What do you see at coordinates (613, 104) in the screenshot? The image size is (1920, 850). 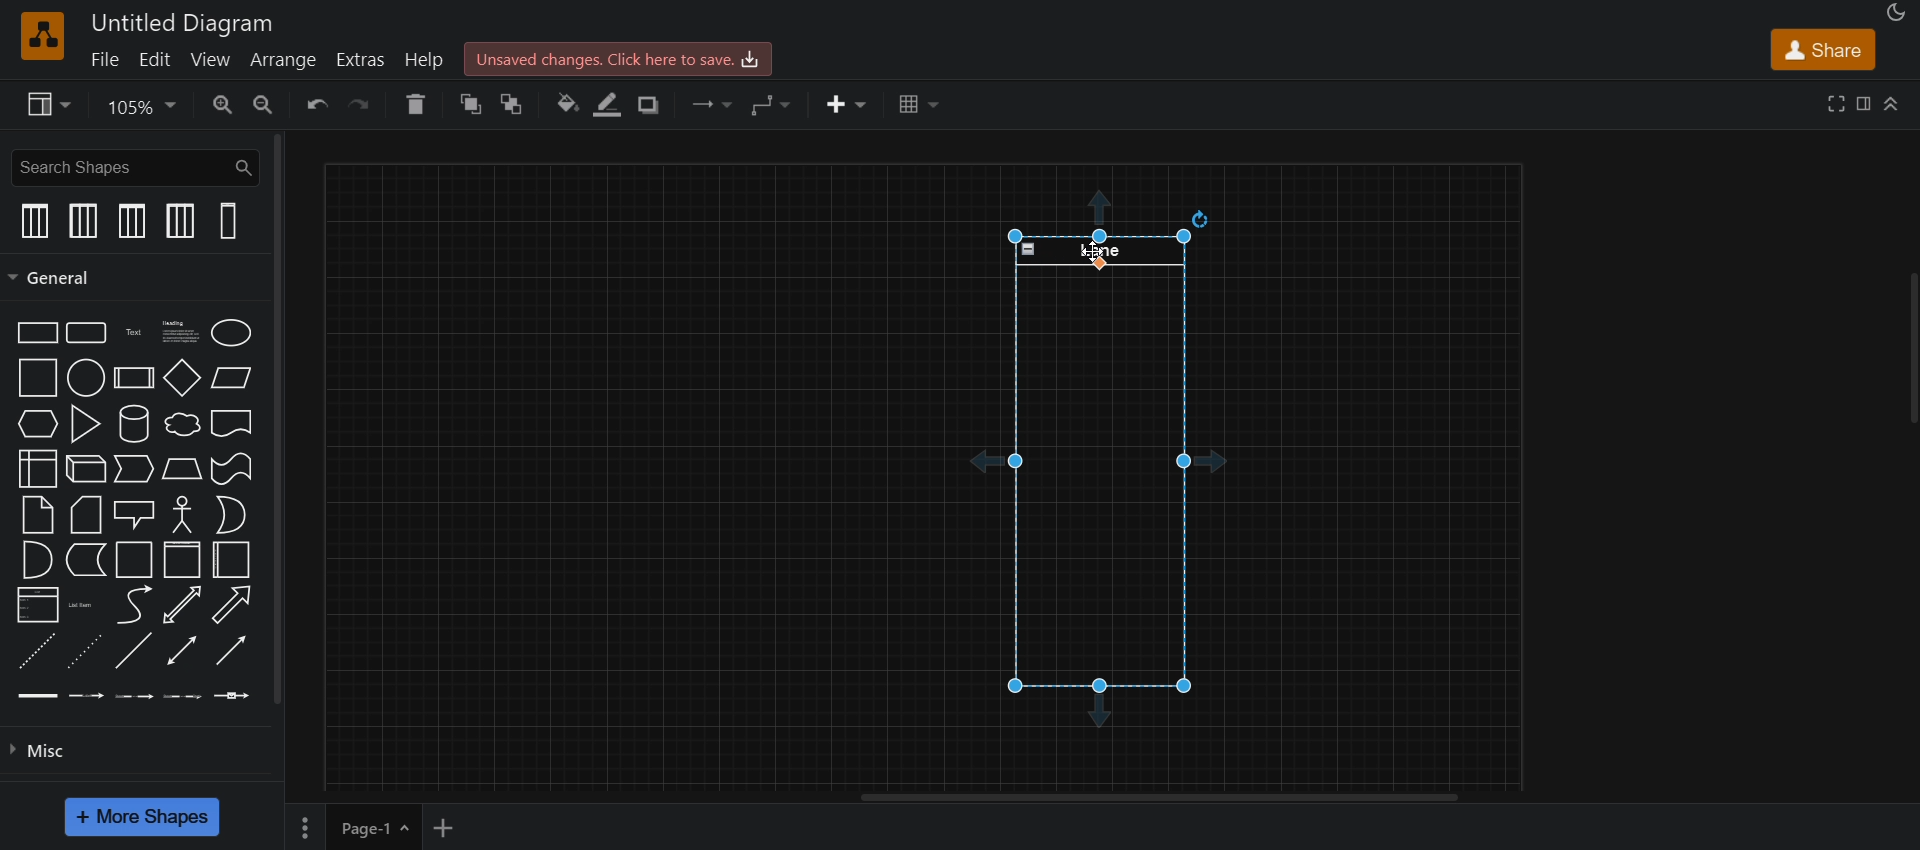 I see `line color` at bounding box center [613, 104].